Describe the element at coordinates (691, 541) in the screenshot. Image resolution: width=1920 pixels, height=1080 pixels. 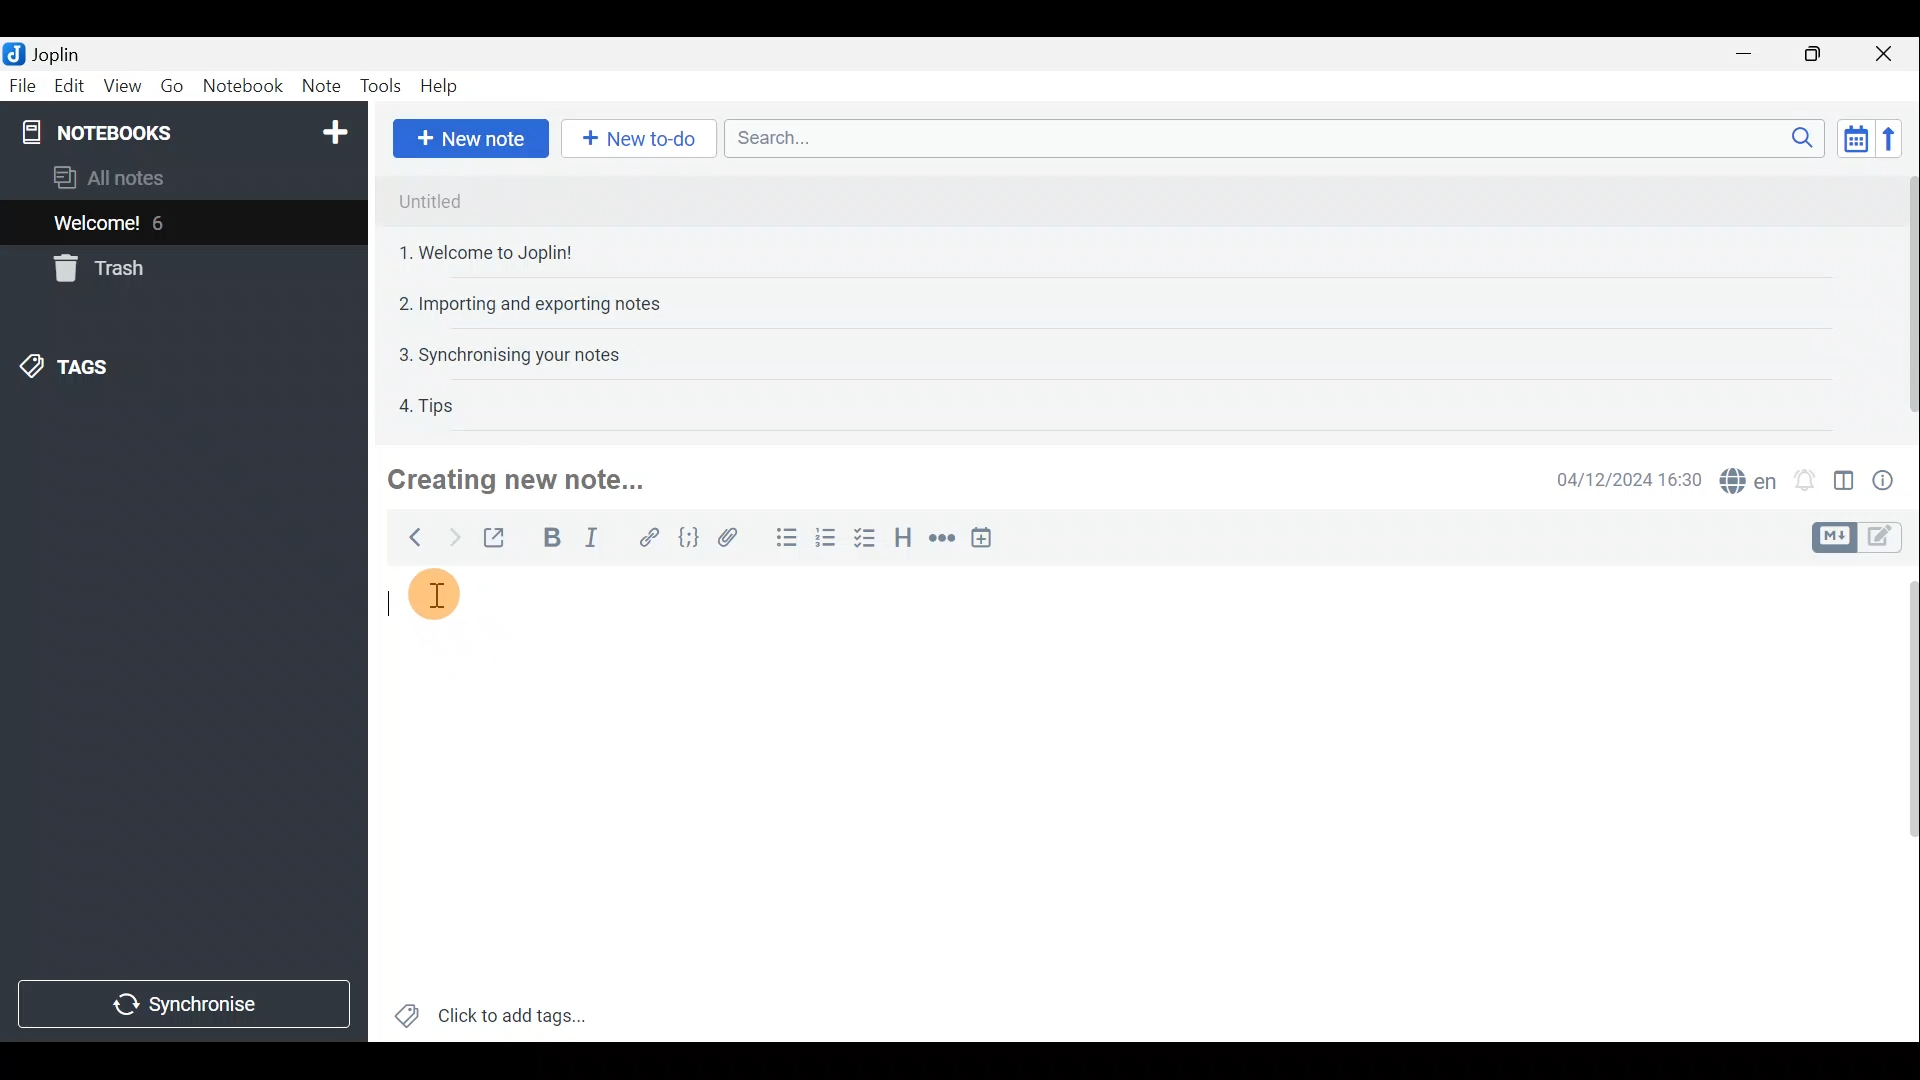
I see `Code` at that location.